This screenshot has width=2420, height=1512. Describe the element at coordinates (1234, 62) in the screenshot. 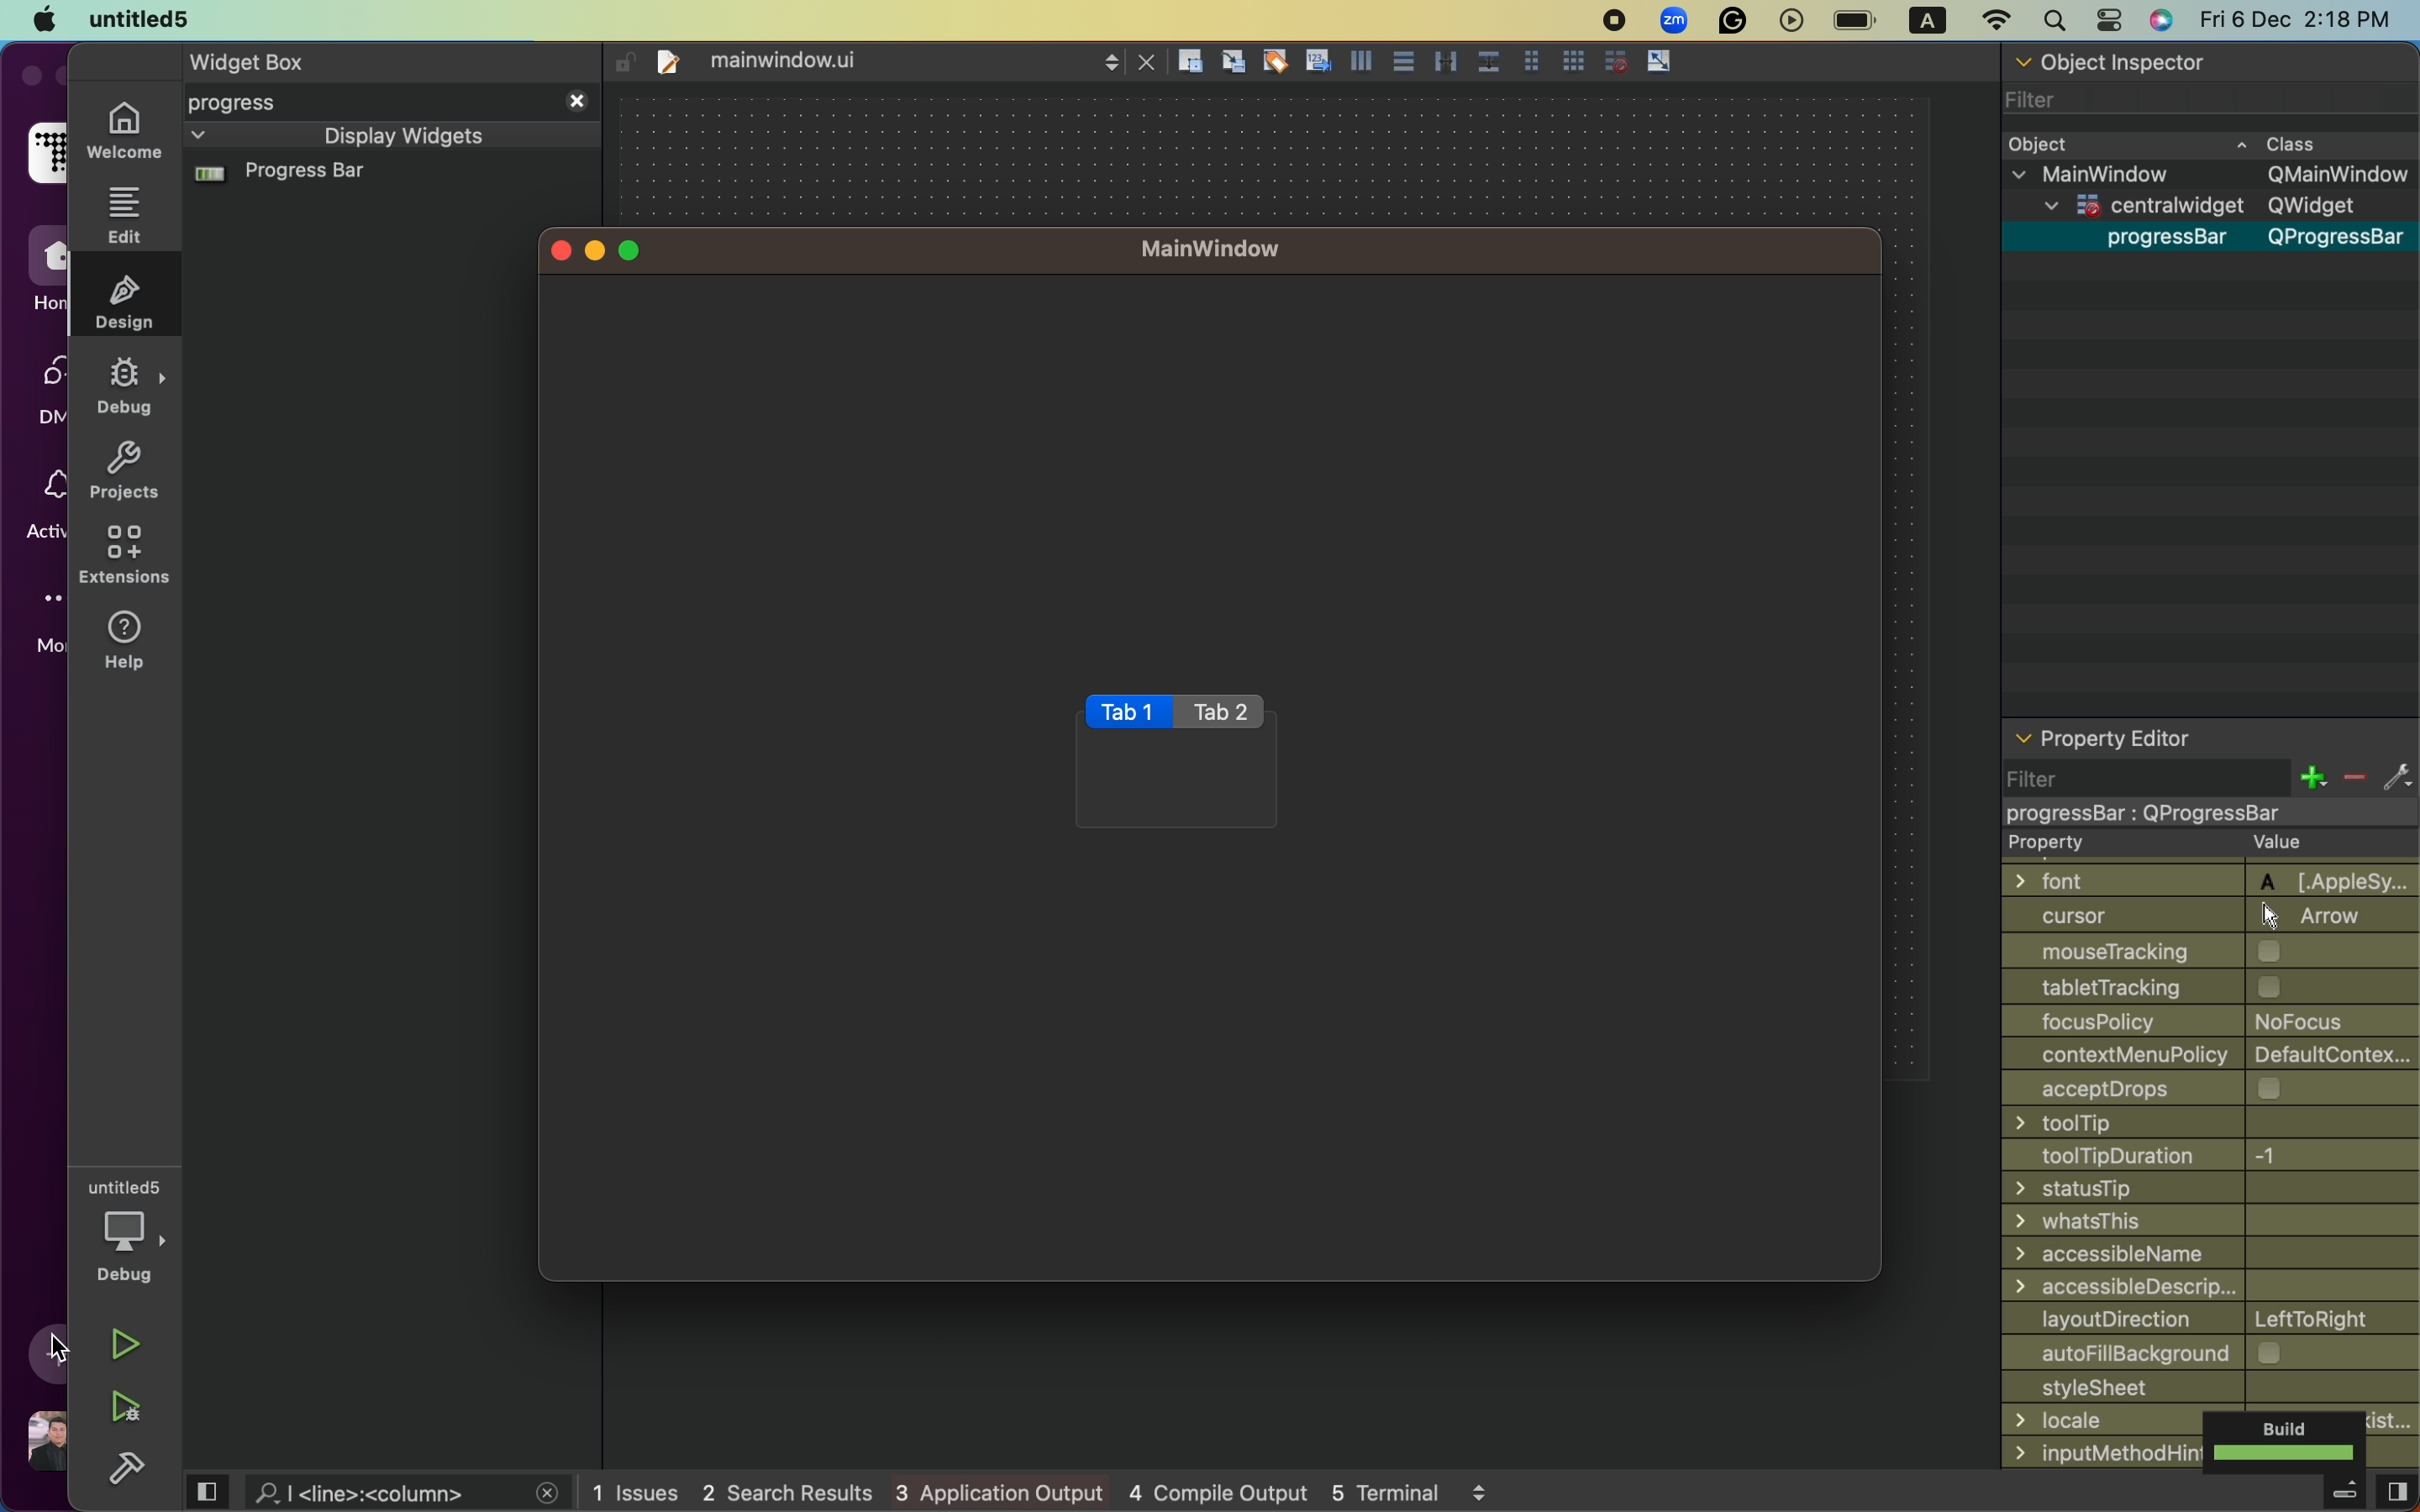

I see `align grid` at that location.